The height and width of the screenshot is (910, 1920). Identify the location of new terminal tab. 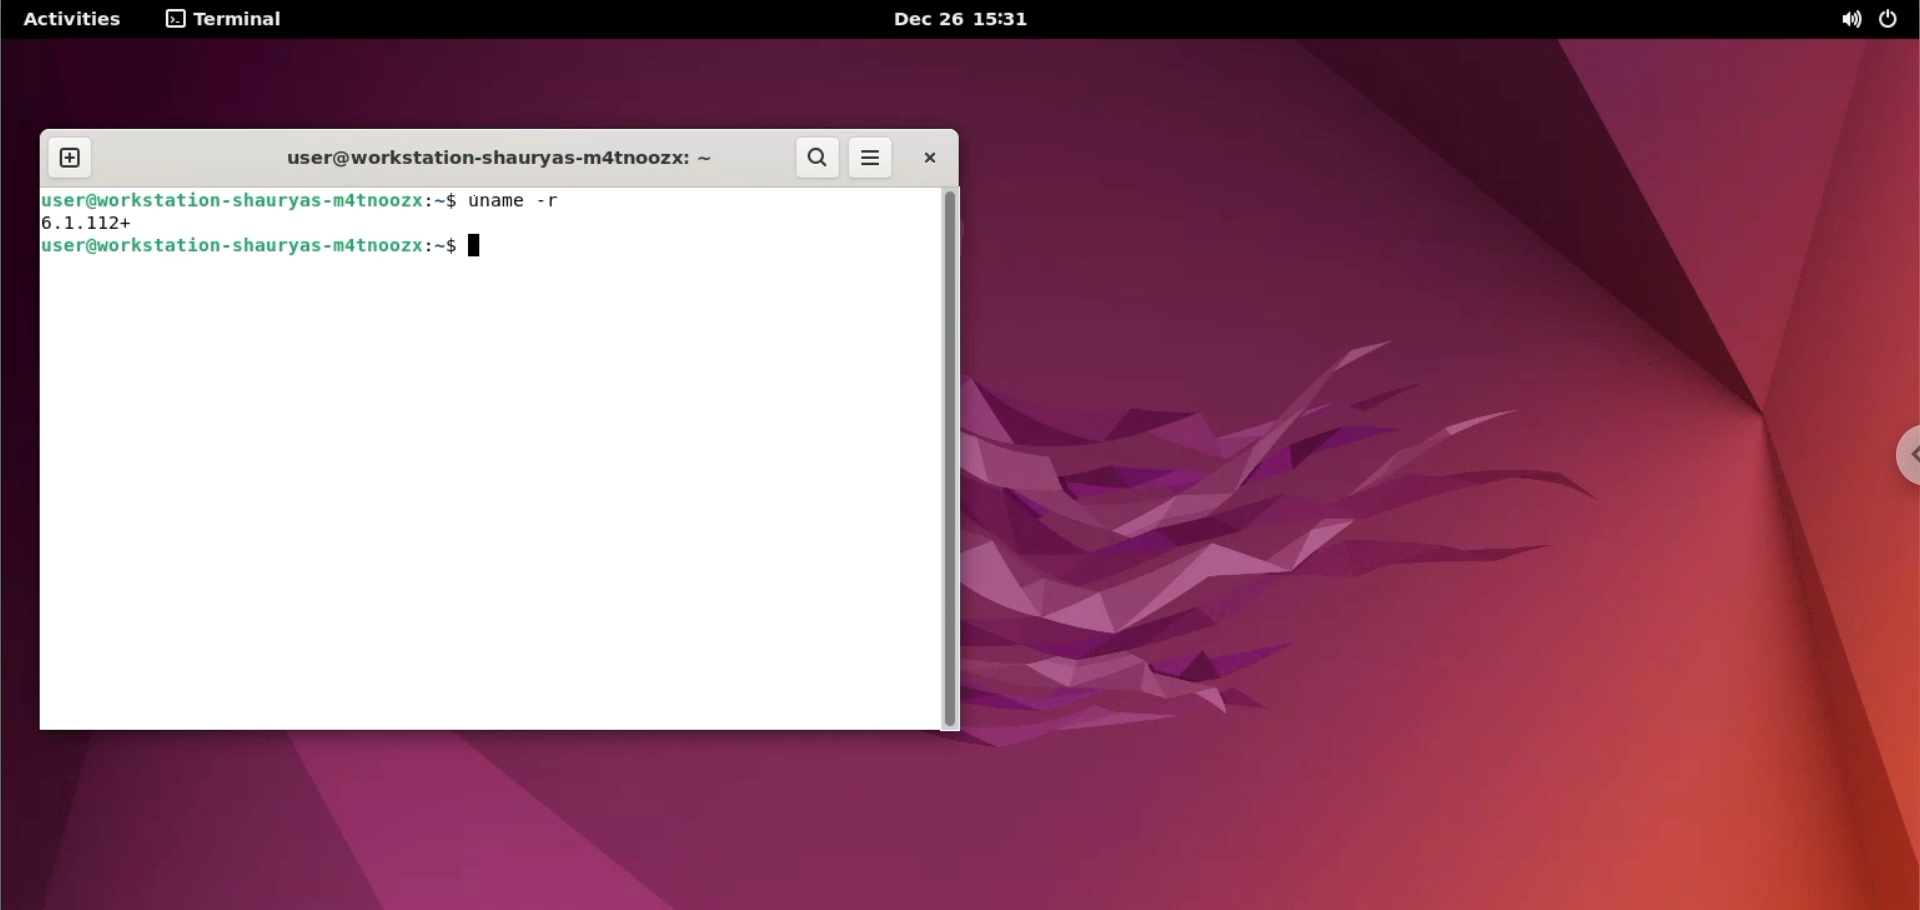
(73, 159).